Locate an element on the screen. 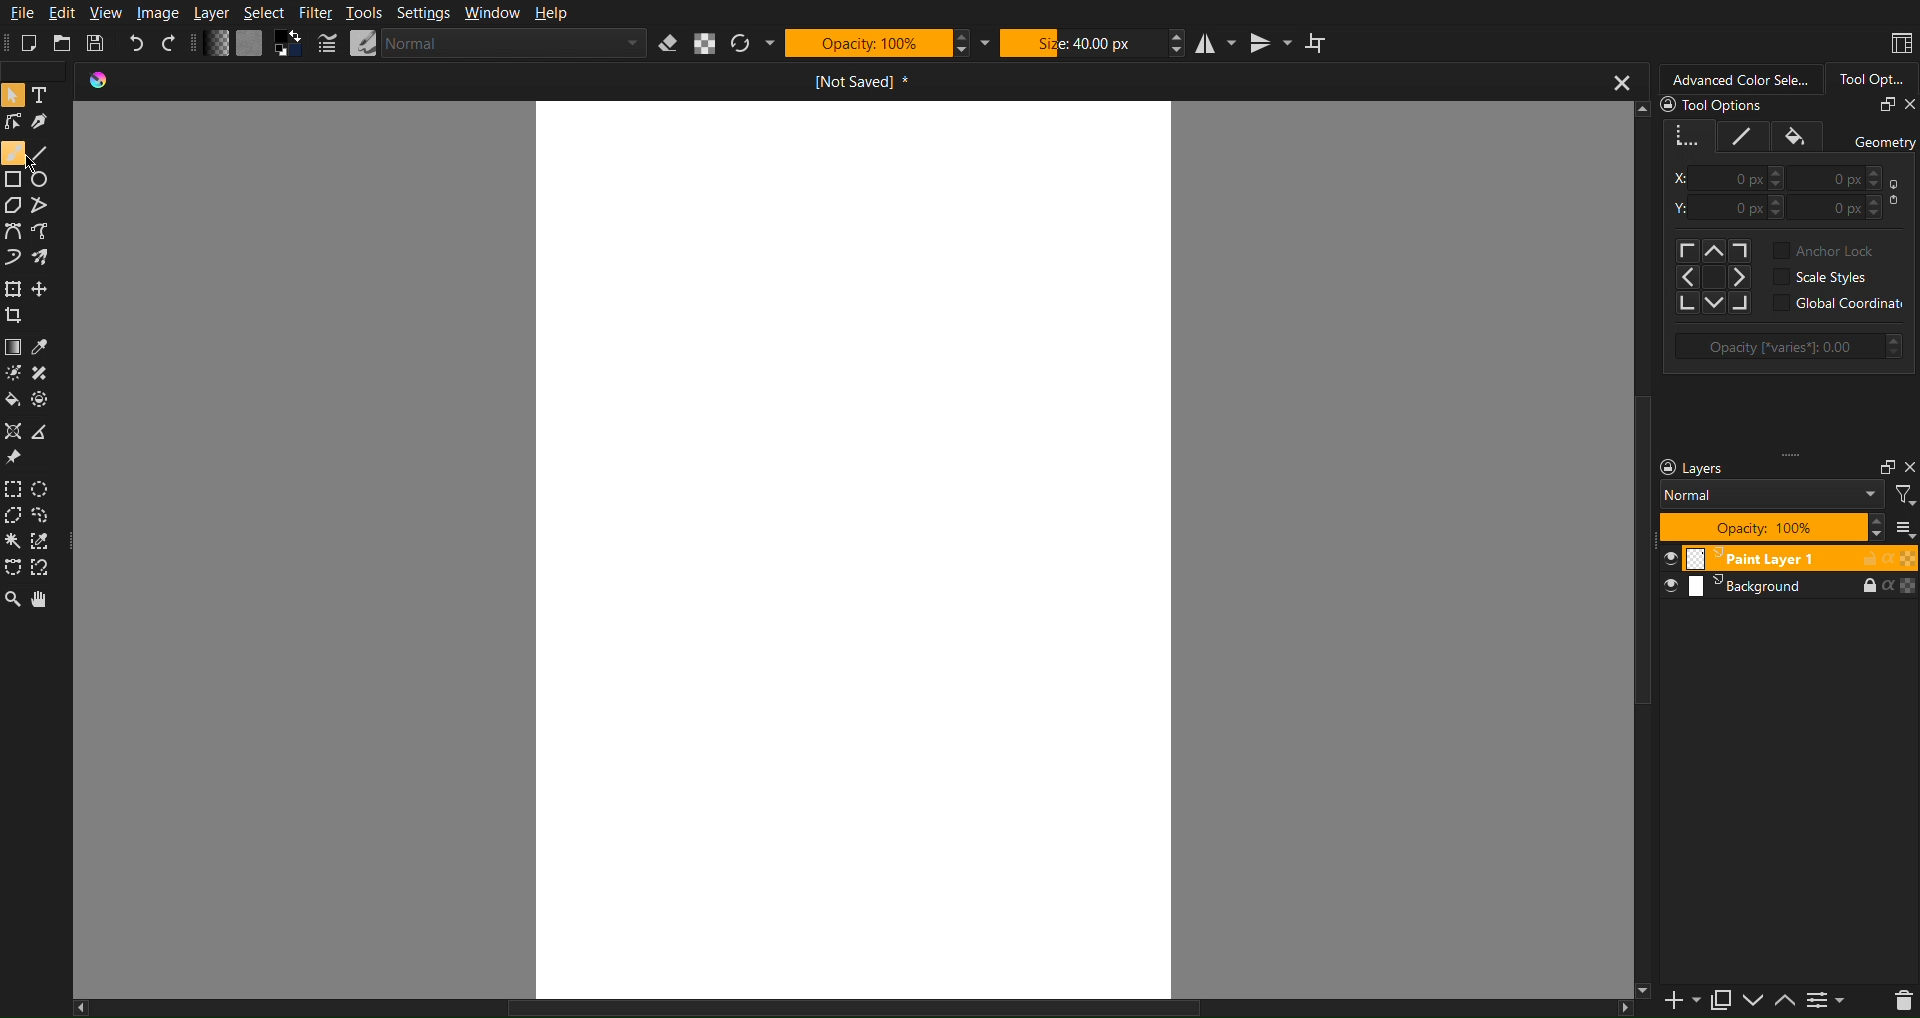  Color Settings is located at coordinates (253, 44).